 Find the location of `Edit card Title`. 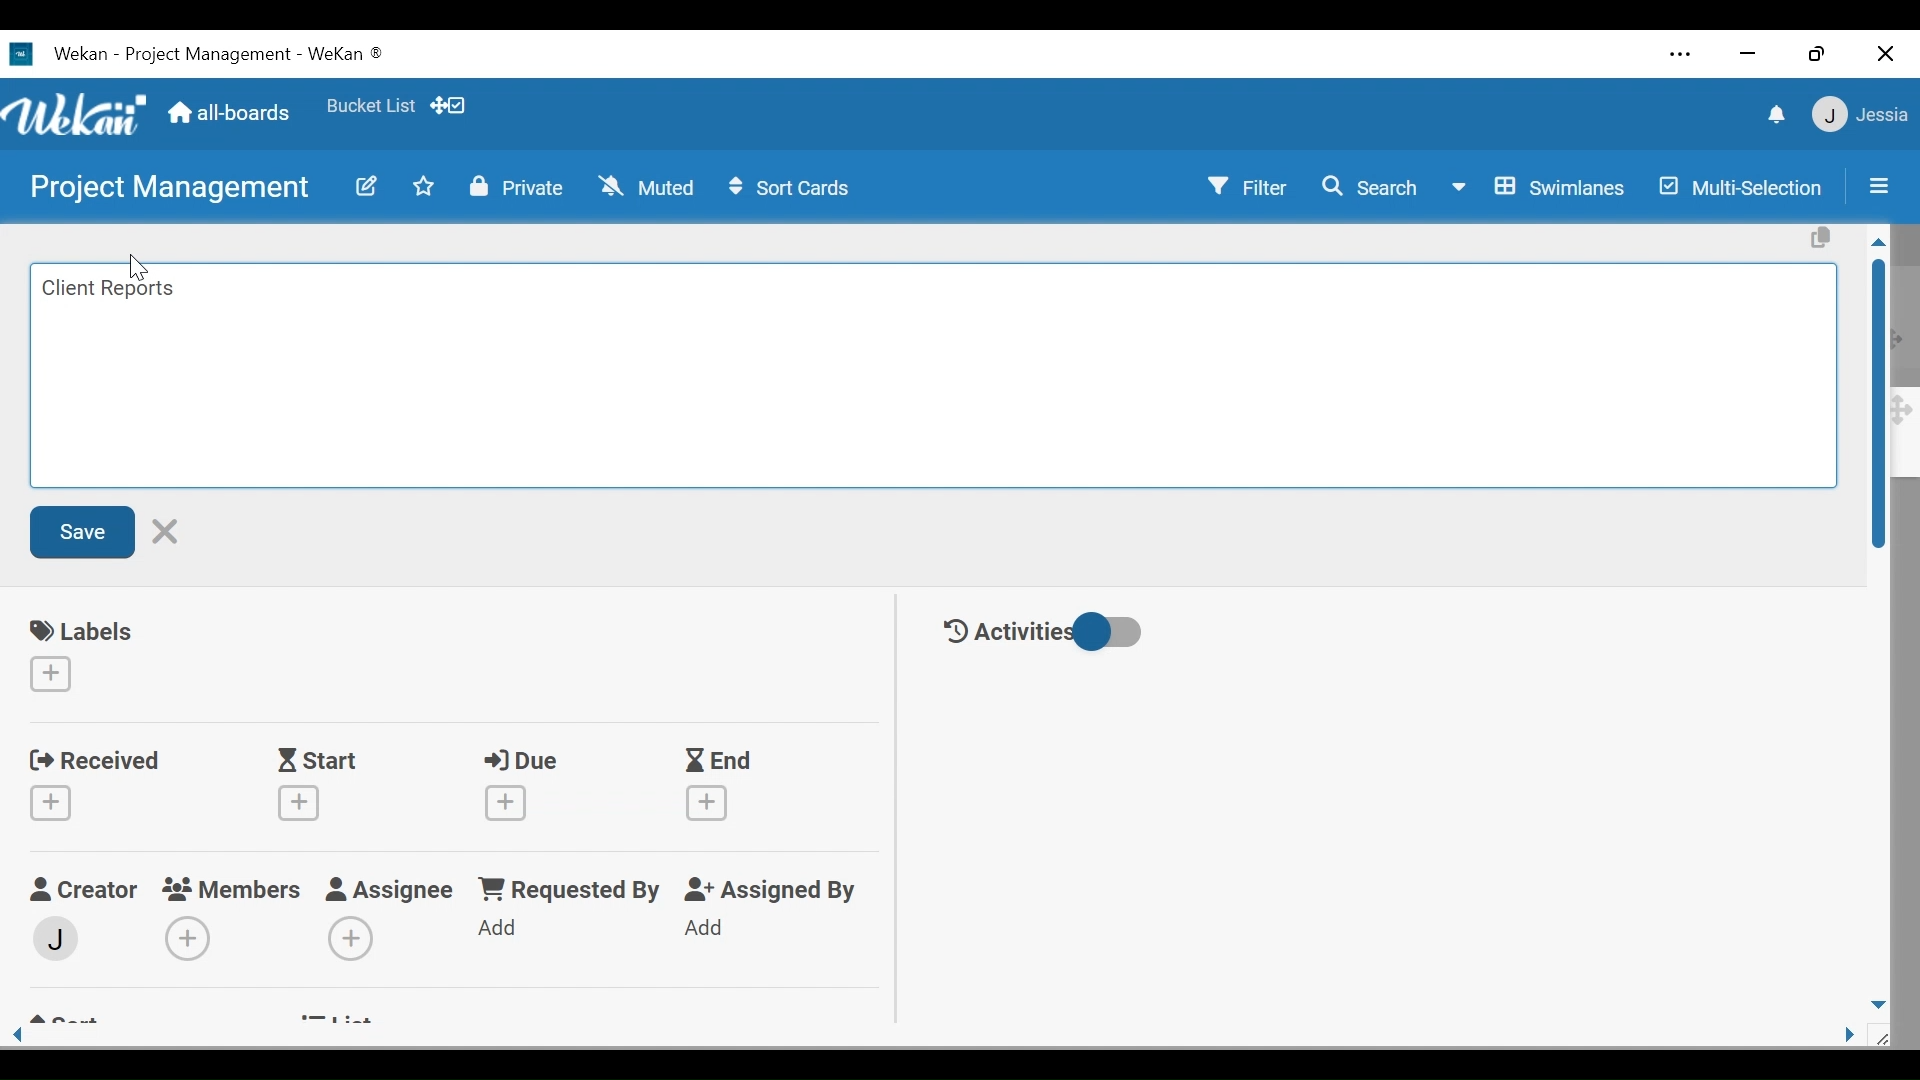

Edit card Title is located at coordinates (934, 373).